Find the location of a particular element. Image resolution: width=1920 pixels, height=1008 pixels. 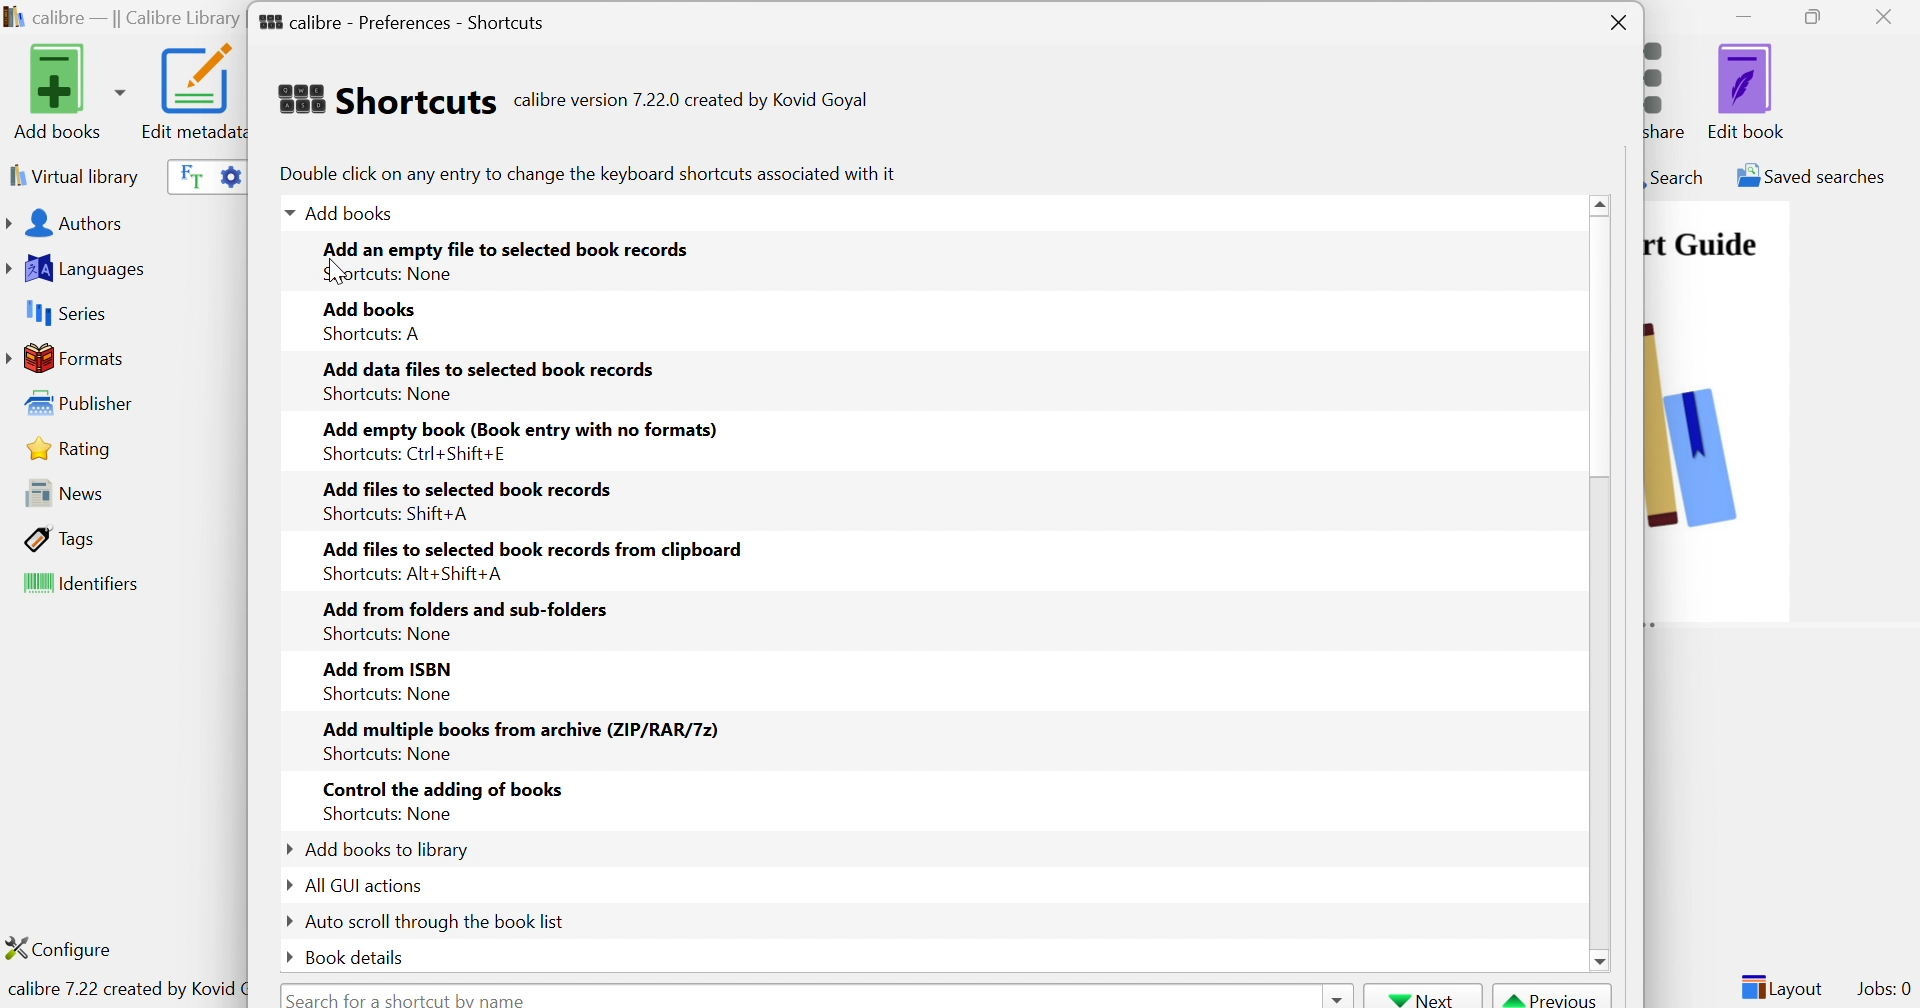

Identifiers is located at coordinates (85, 585).